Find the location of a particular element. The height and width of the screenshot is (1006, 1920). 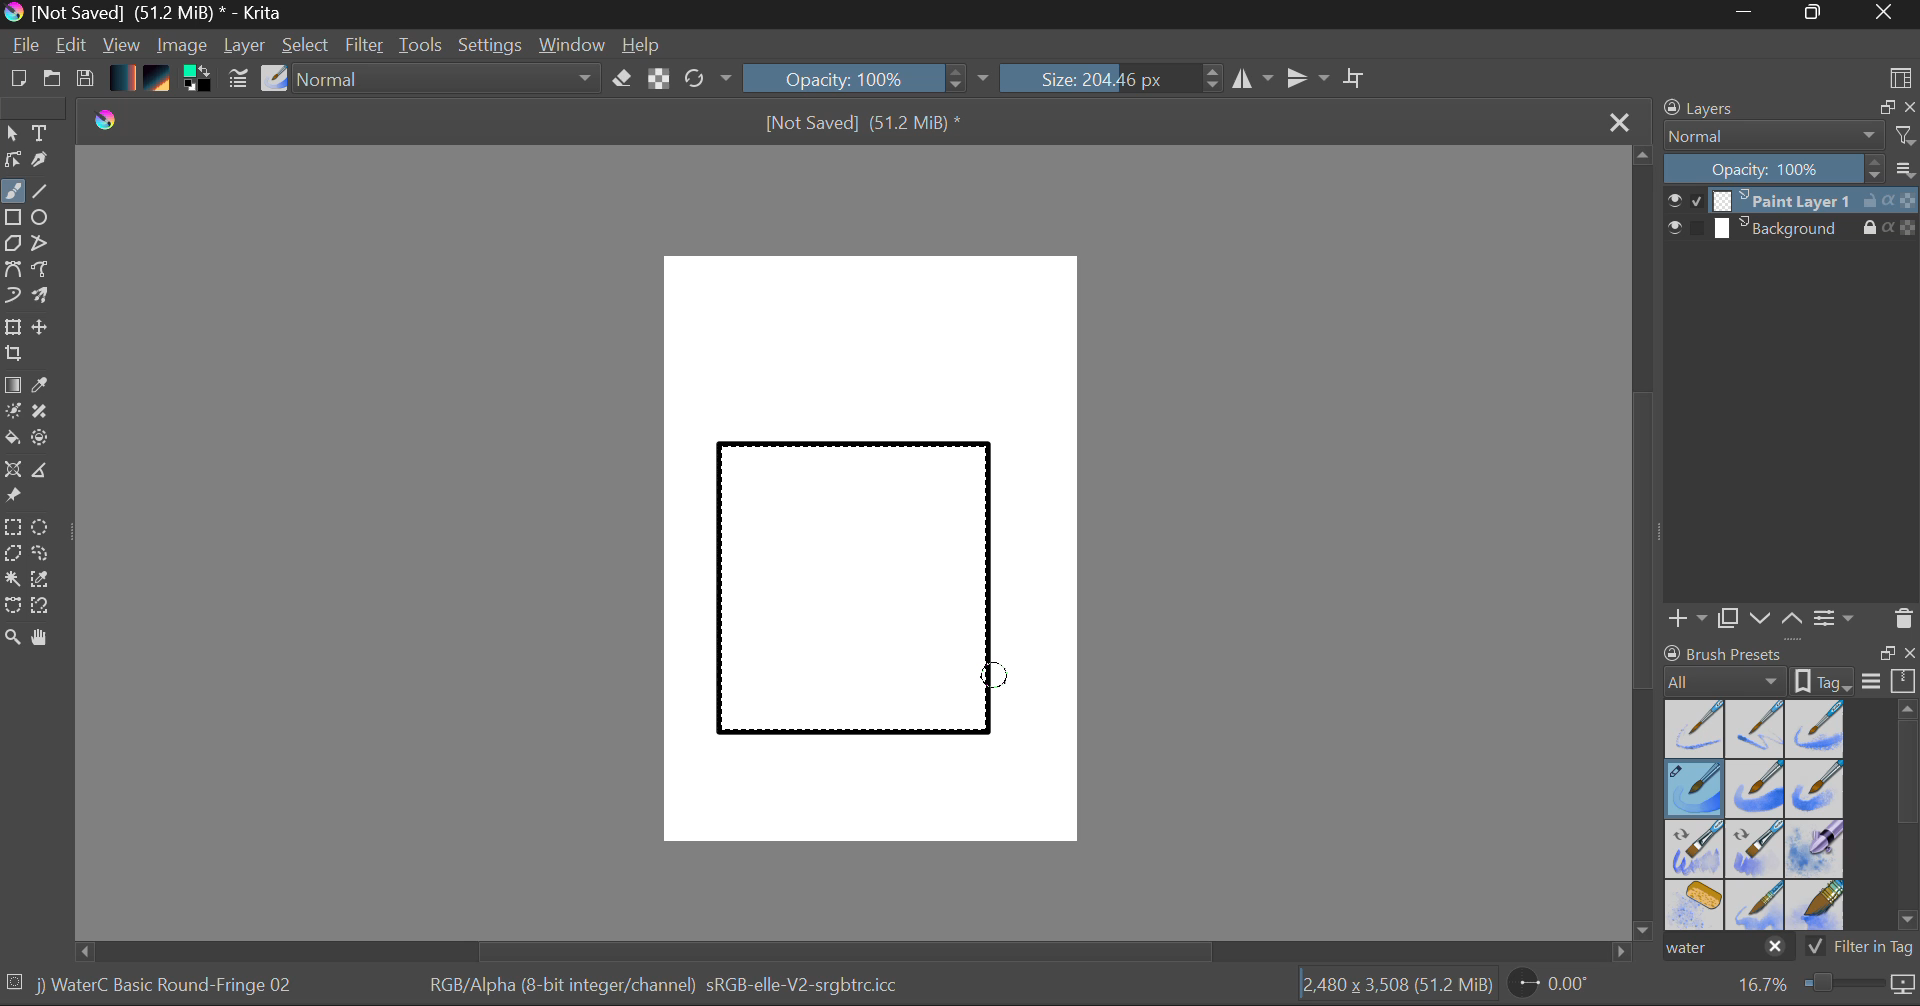

Pan is located at coordinates (47, 641).